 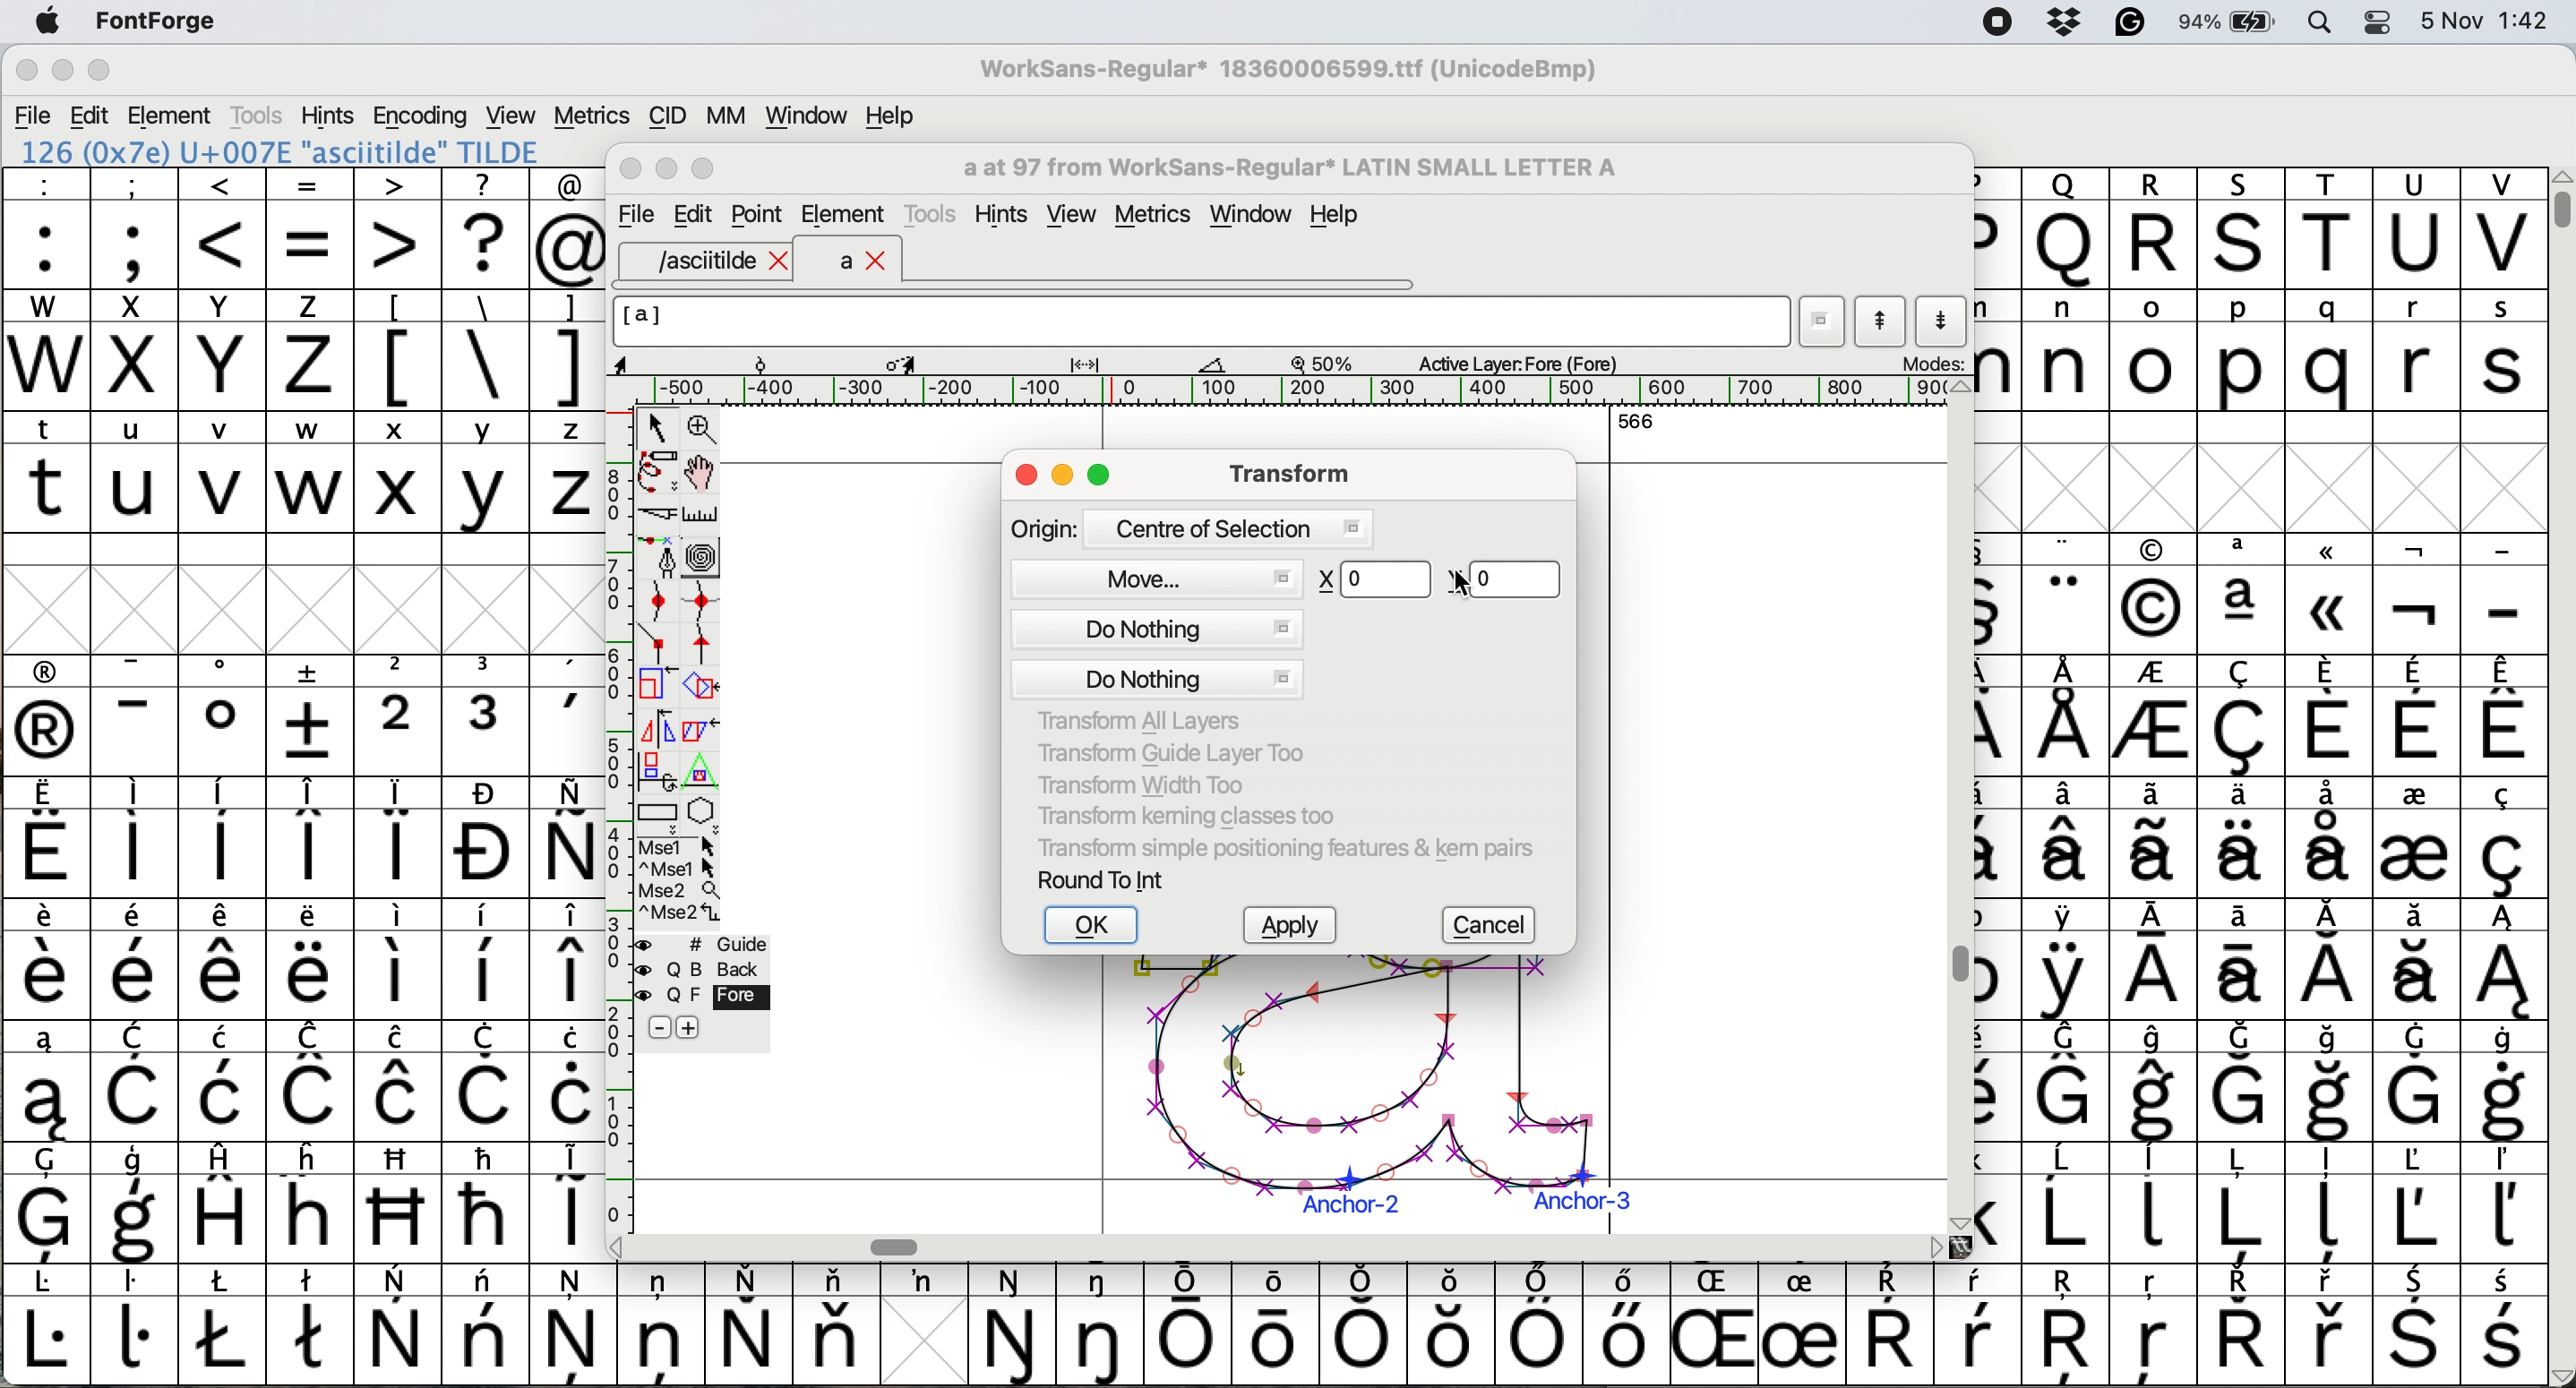 I want to click on maximise, so click(x=1102, y=478).